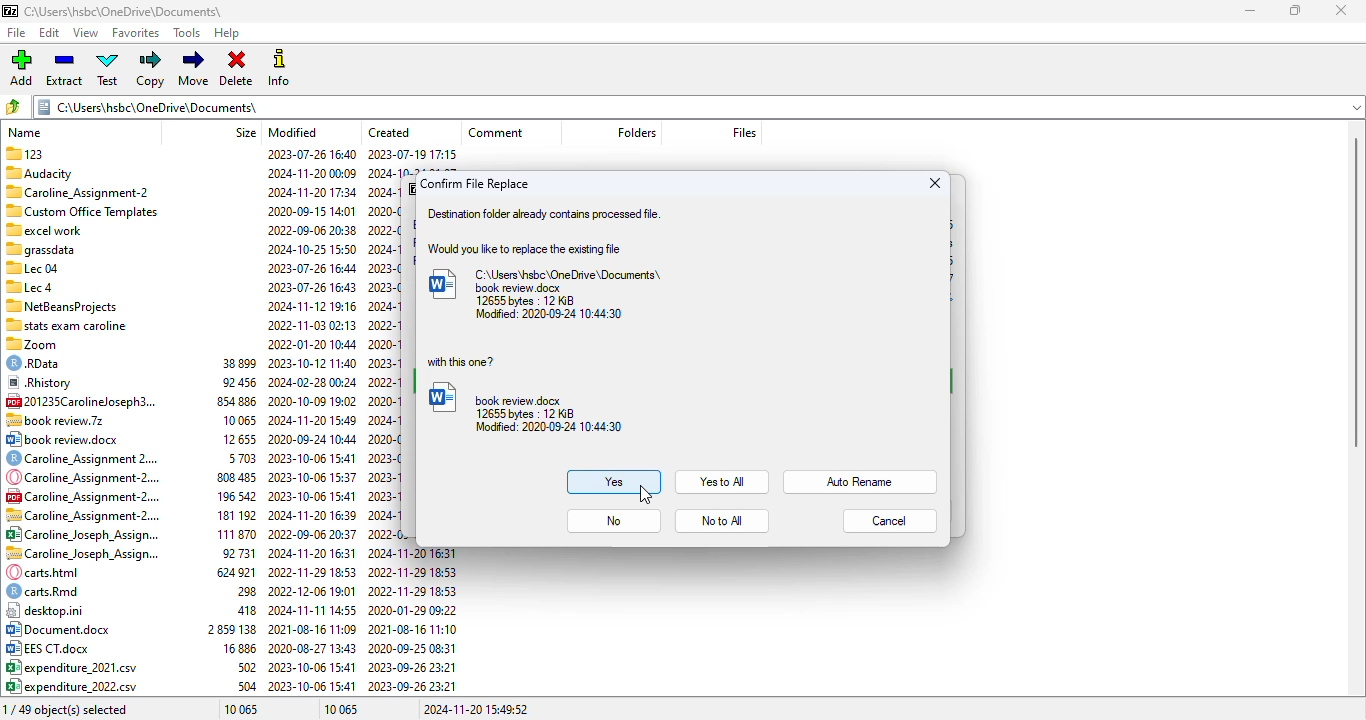  What do you see at coordinates (62, 307) in the screenshot?
I see `7 NetBeansProjects` at bounding box center [62, 307].